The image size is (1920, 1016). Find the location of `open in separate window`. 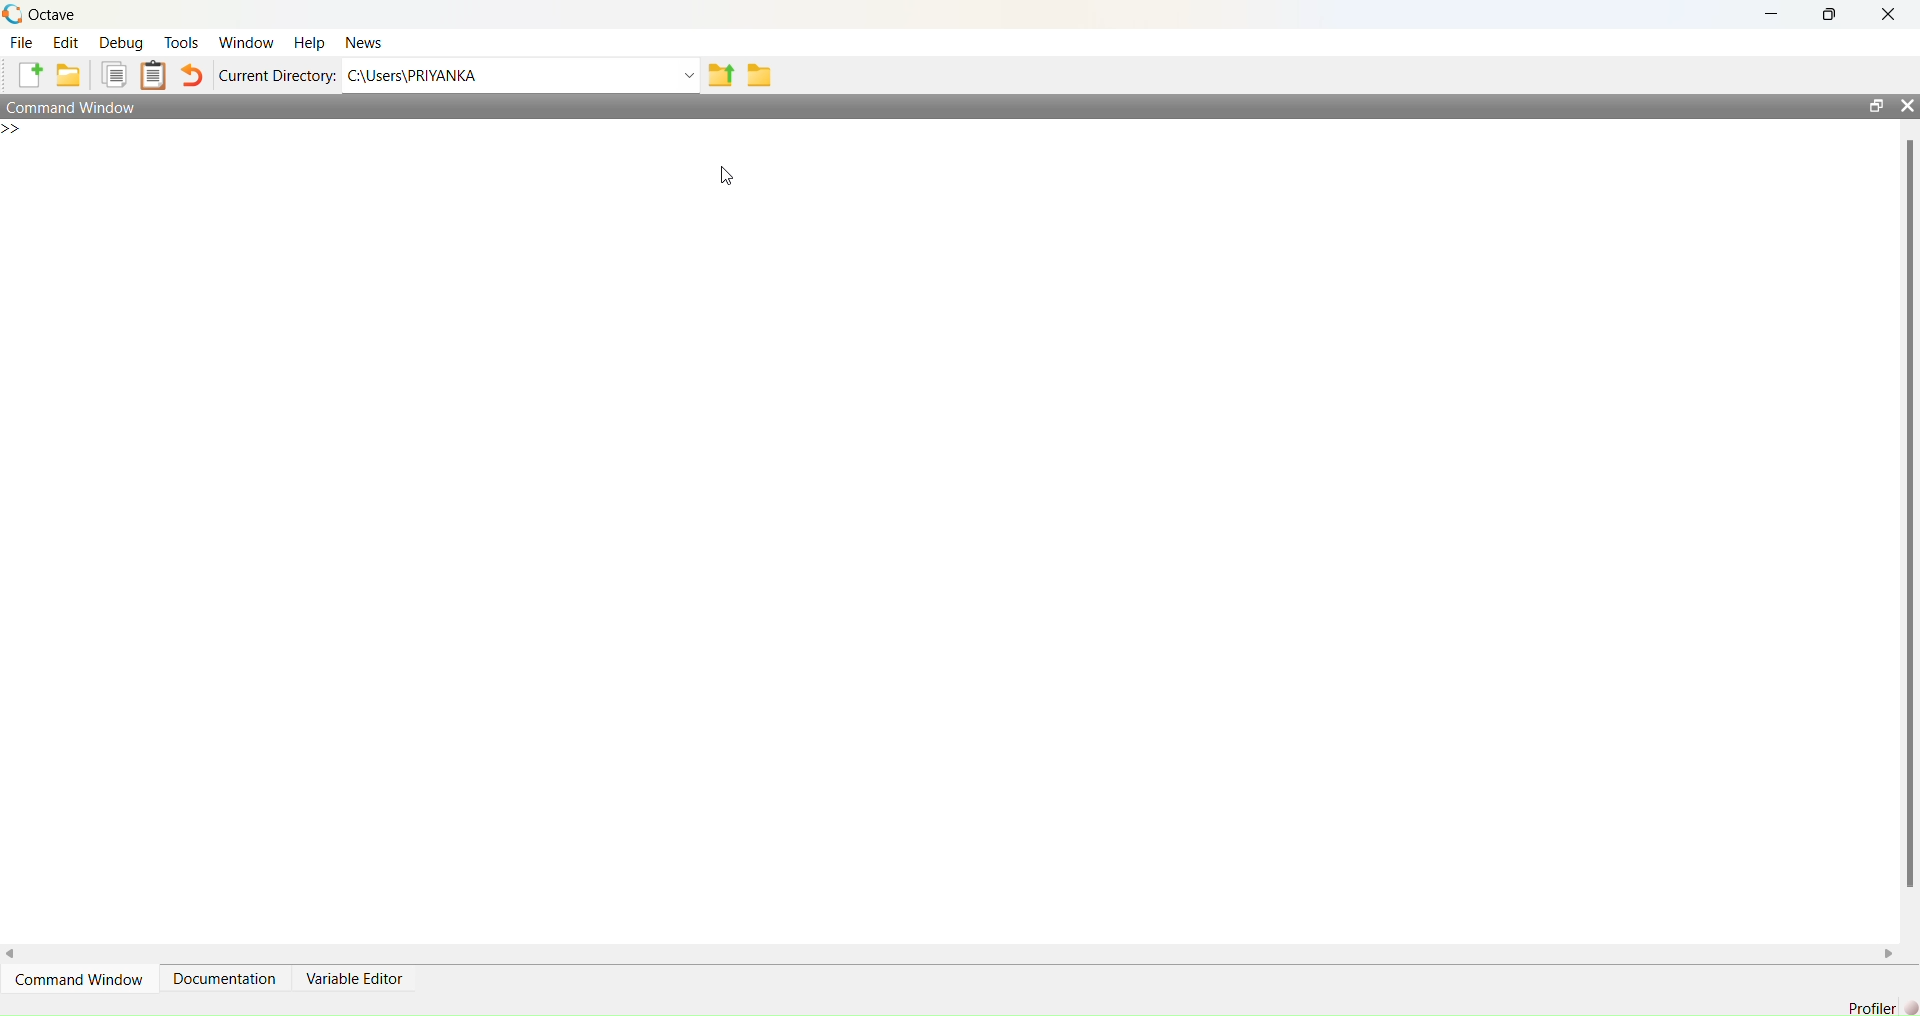

open in separate window is located at coordinates (1876, 105).